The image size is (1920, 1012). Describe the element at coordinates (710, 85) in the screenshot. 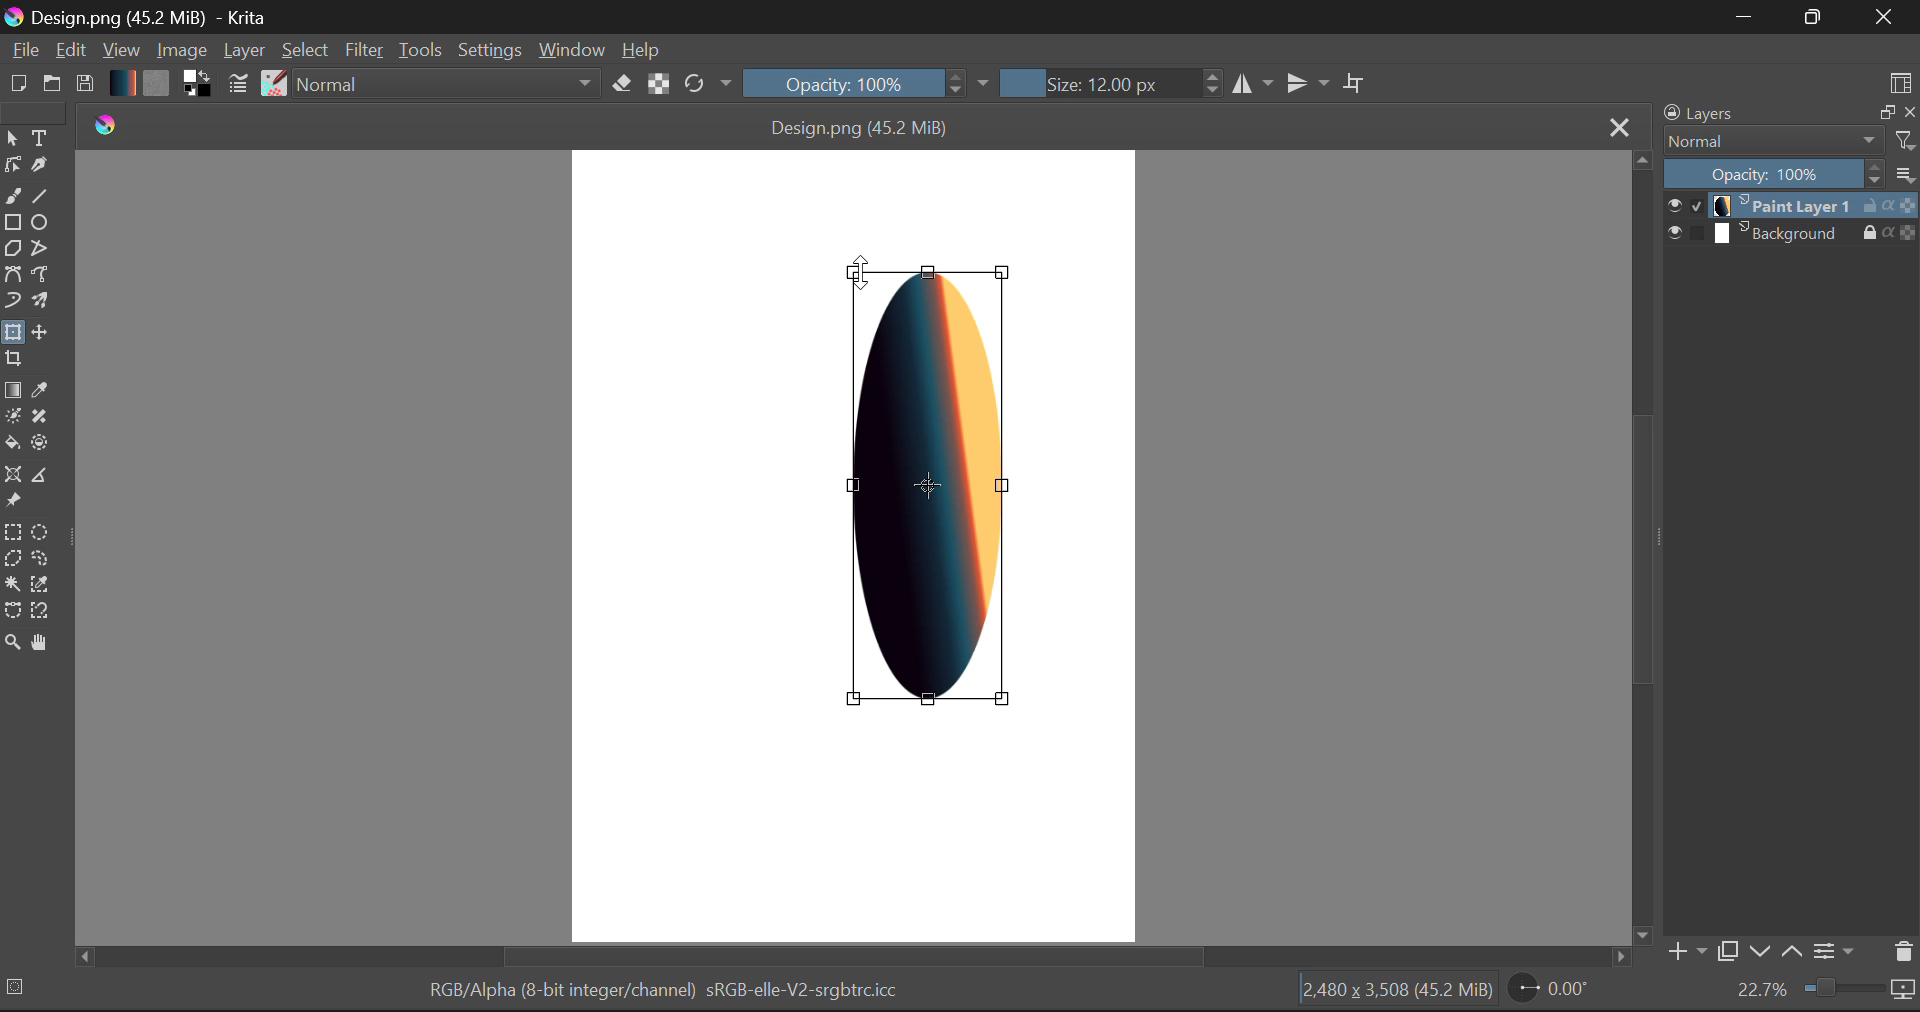

I see `Rotate` at that location.